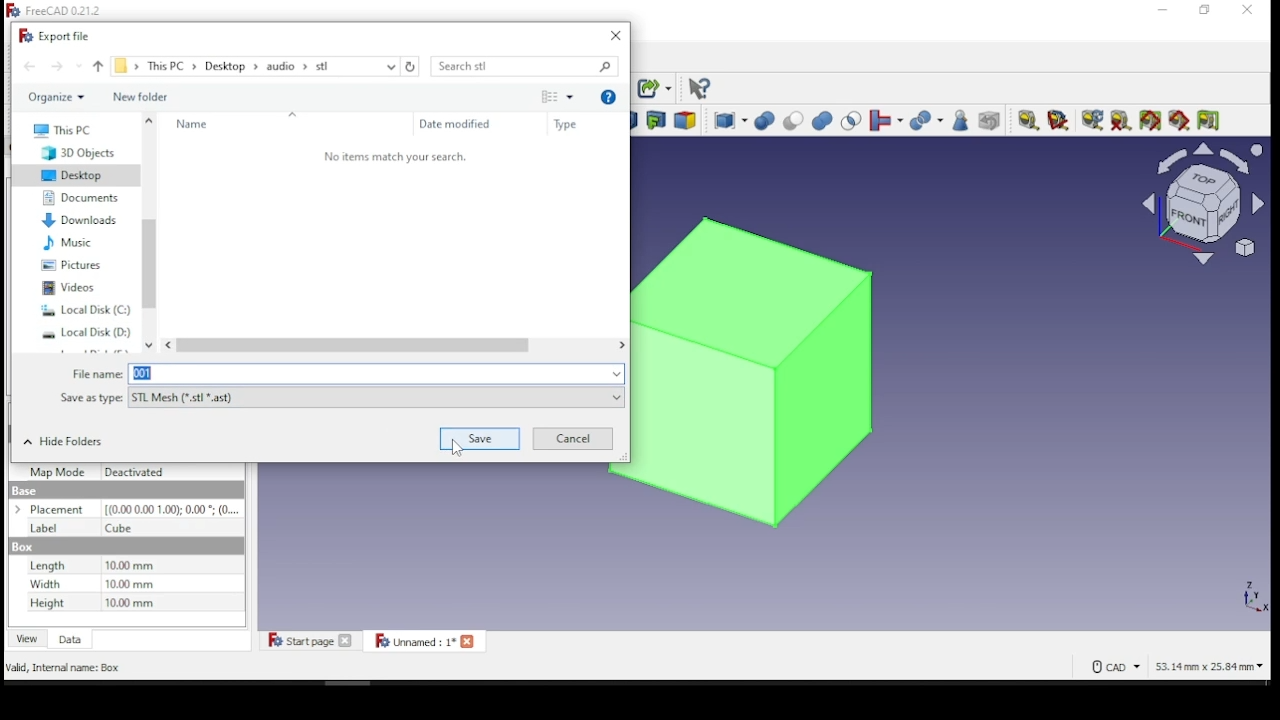  What do you see at coordinates (168, 66) in the screenshot?
I see `this PC` at bounding box center [168, 66].